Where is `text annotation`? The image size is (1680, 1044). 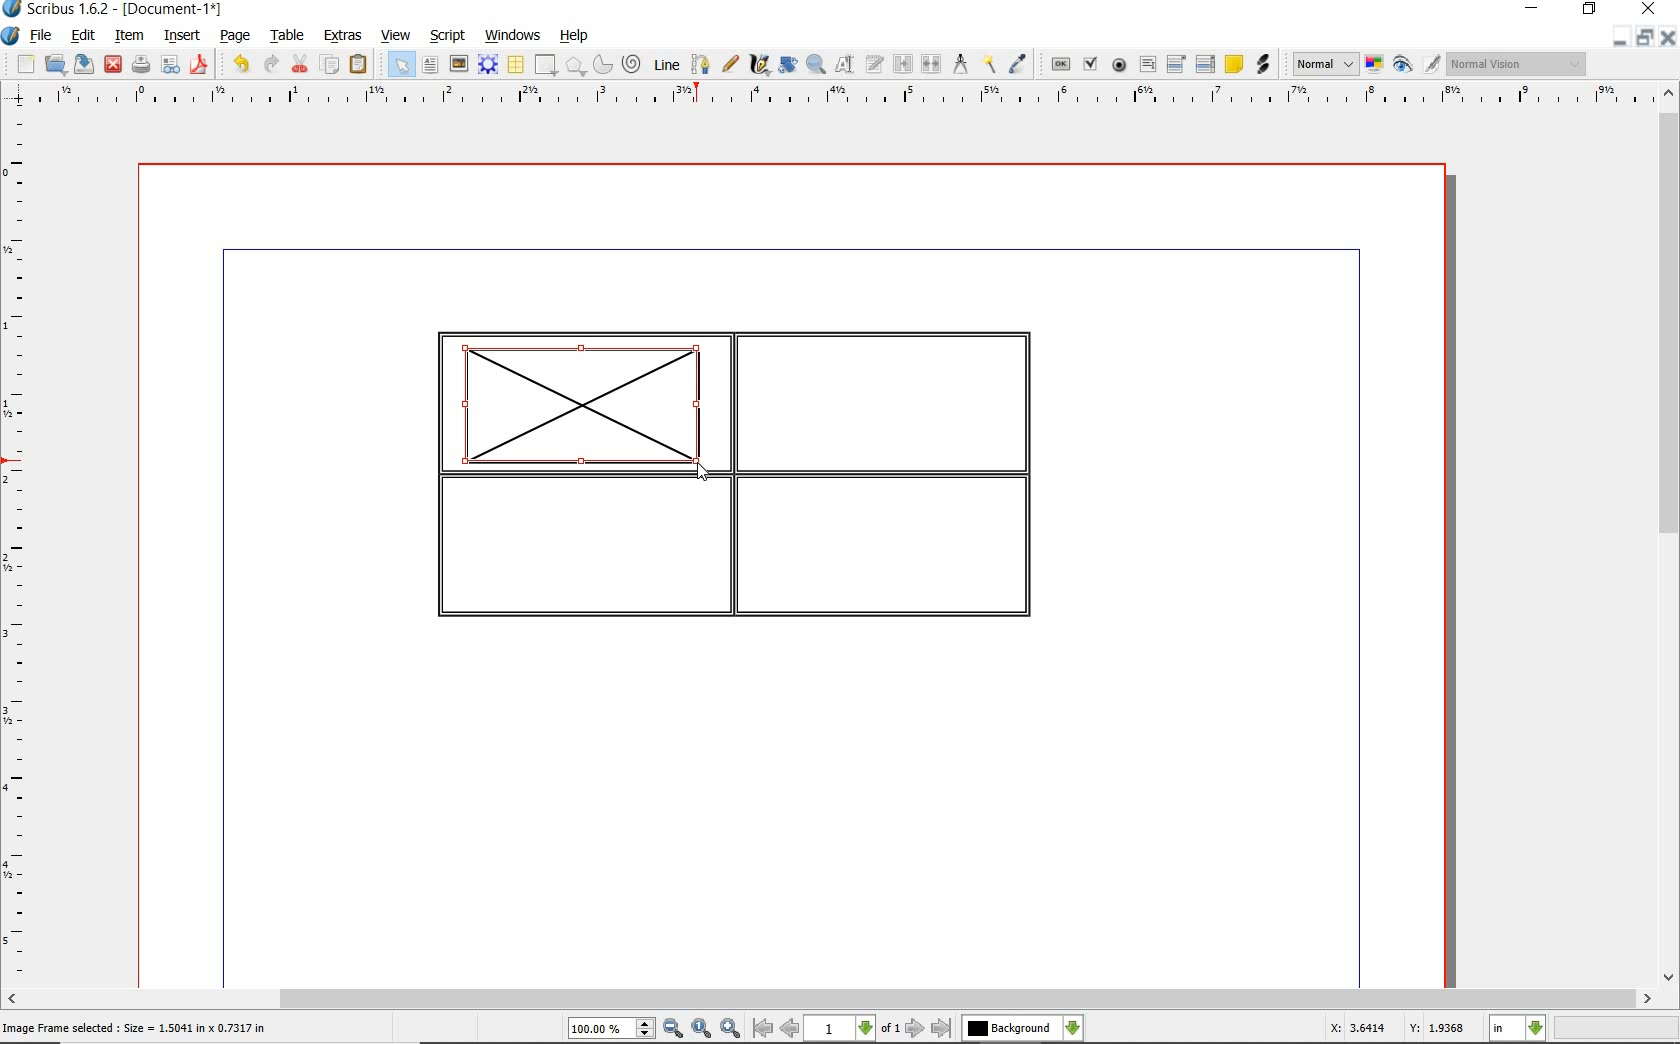 text annotation is located at coordinates (1235, 65).